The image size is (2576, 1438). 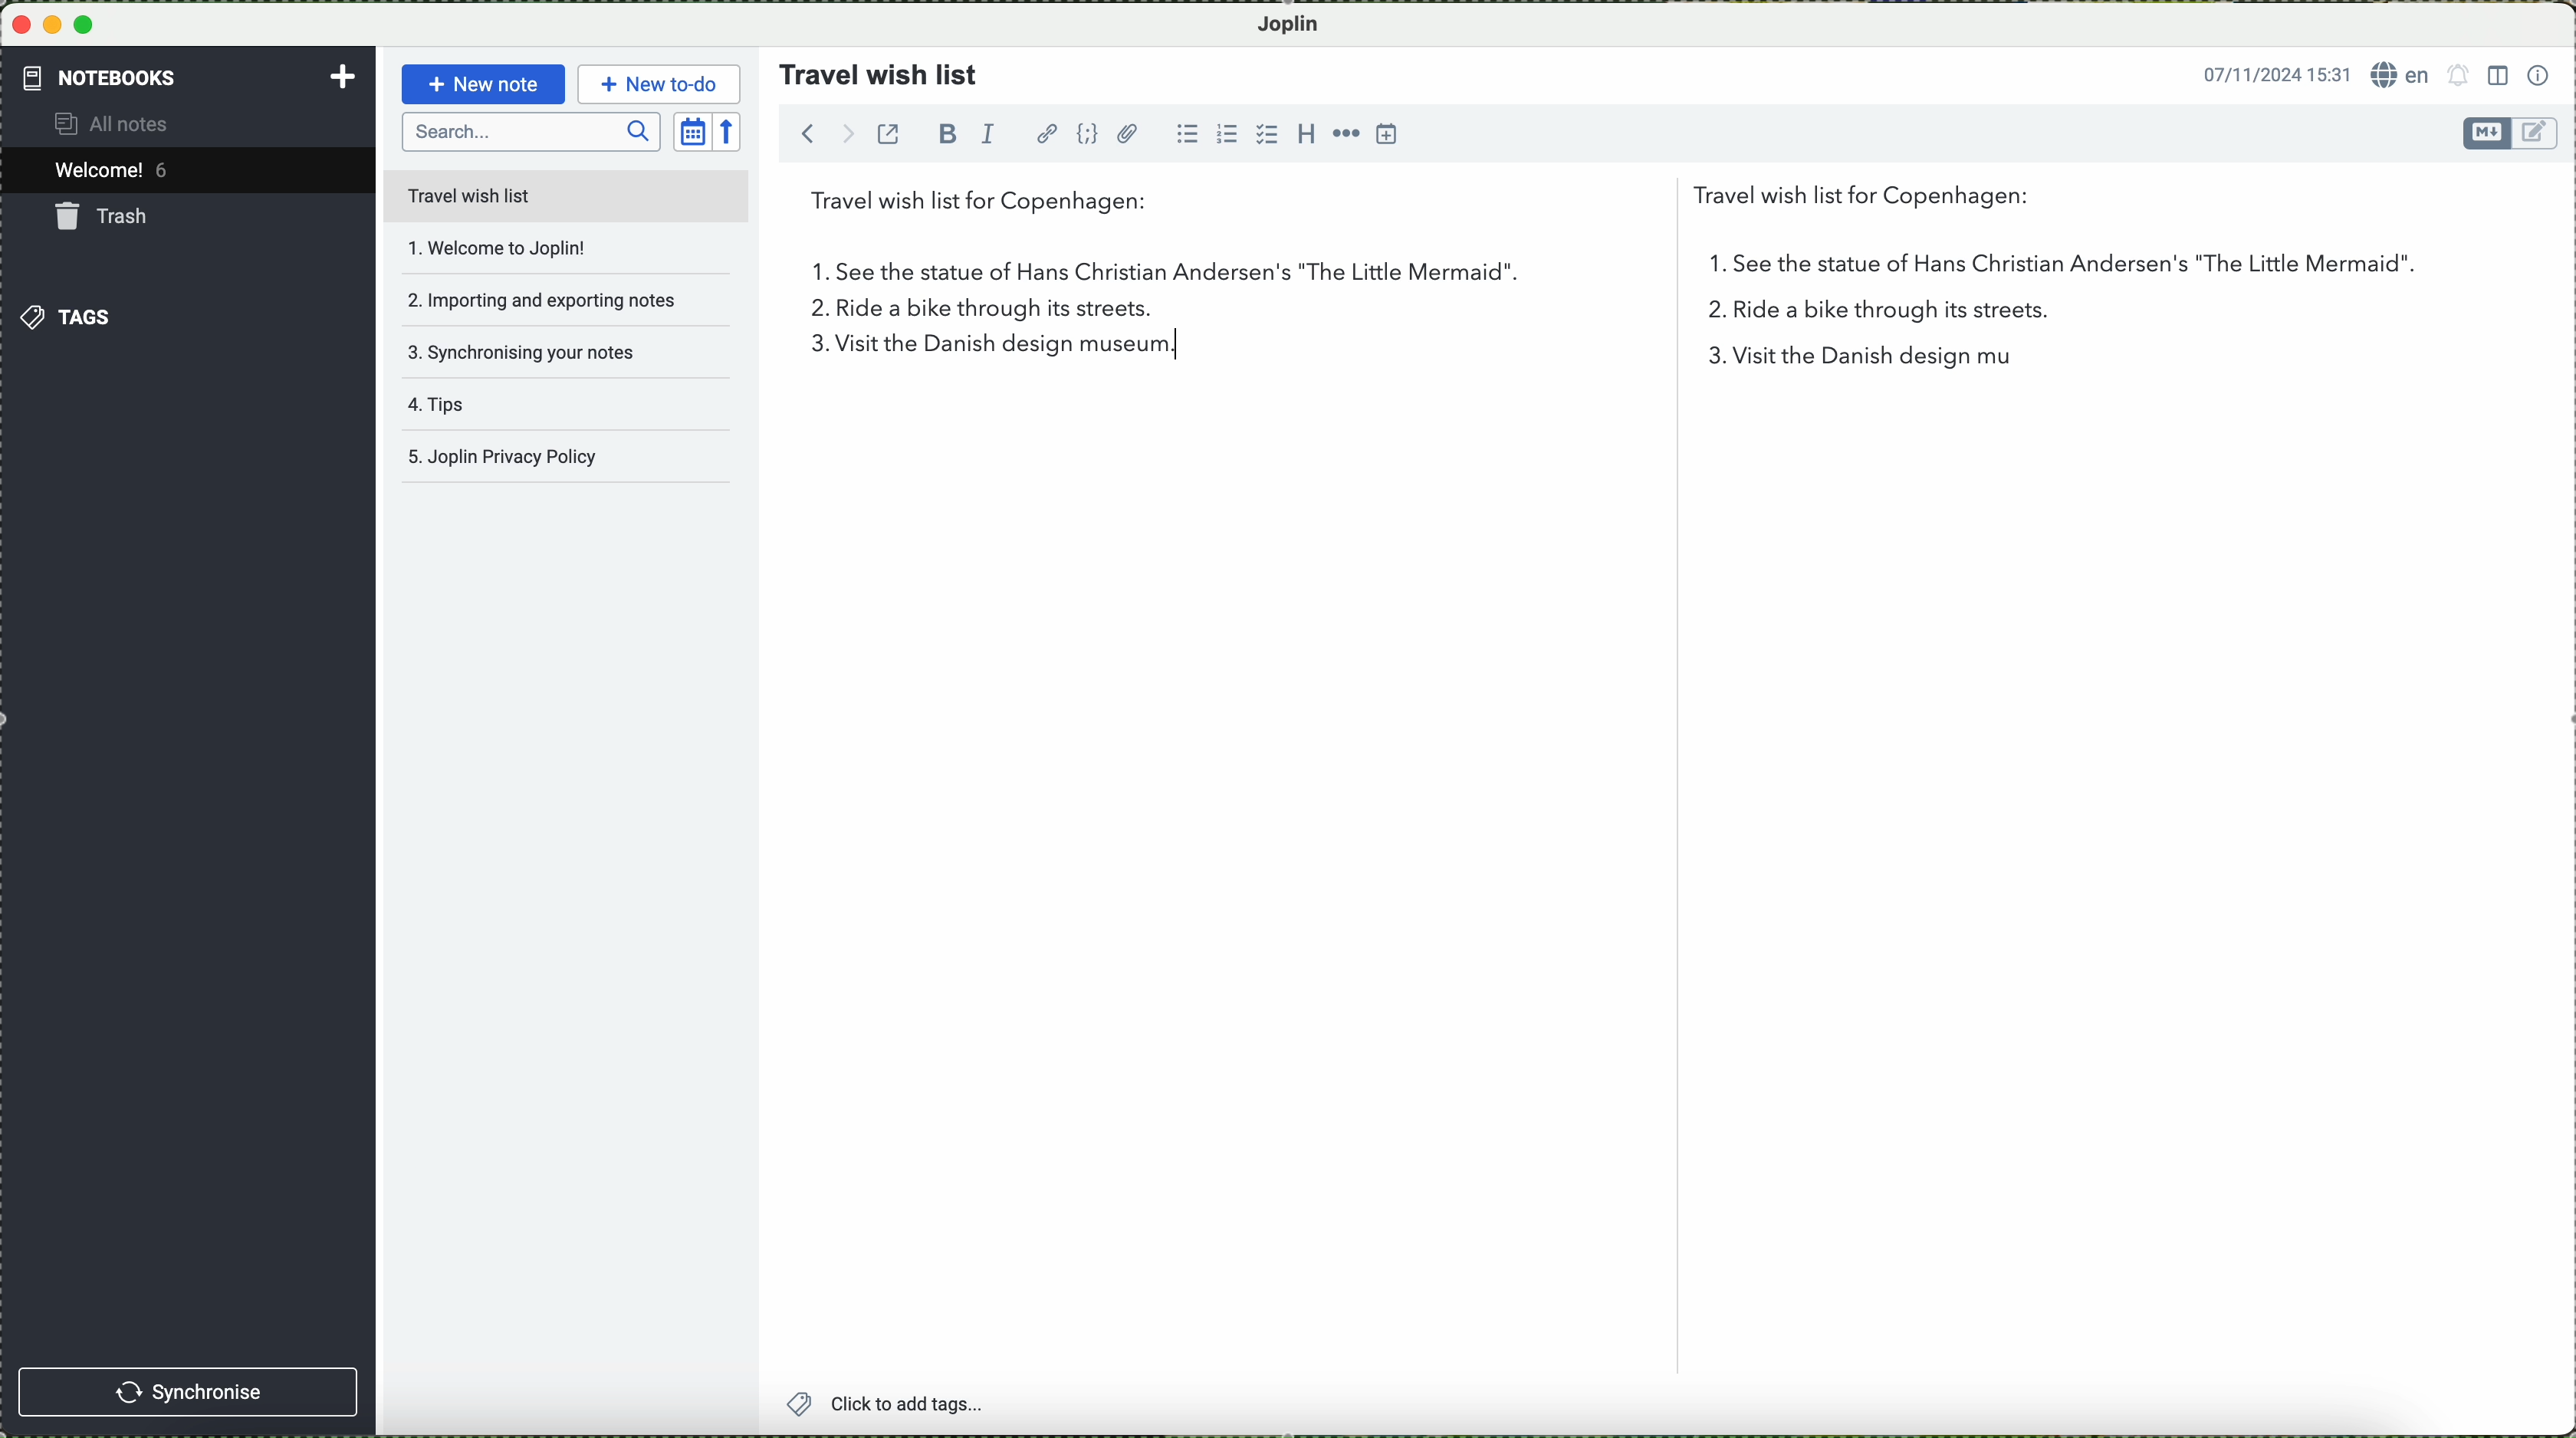 What do you see at coordinates (89, 25) in the screenshot?
I see `maximize` at bounding box center [89, 25].